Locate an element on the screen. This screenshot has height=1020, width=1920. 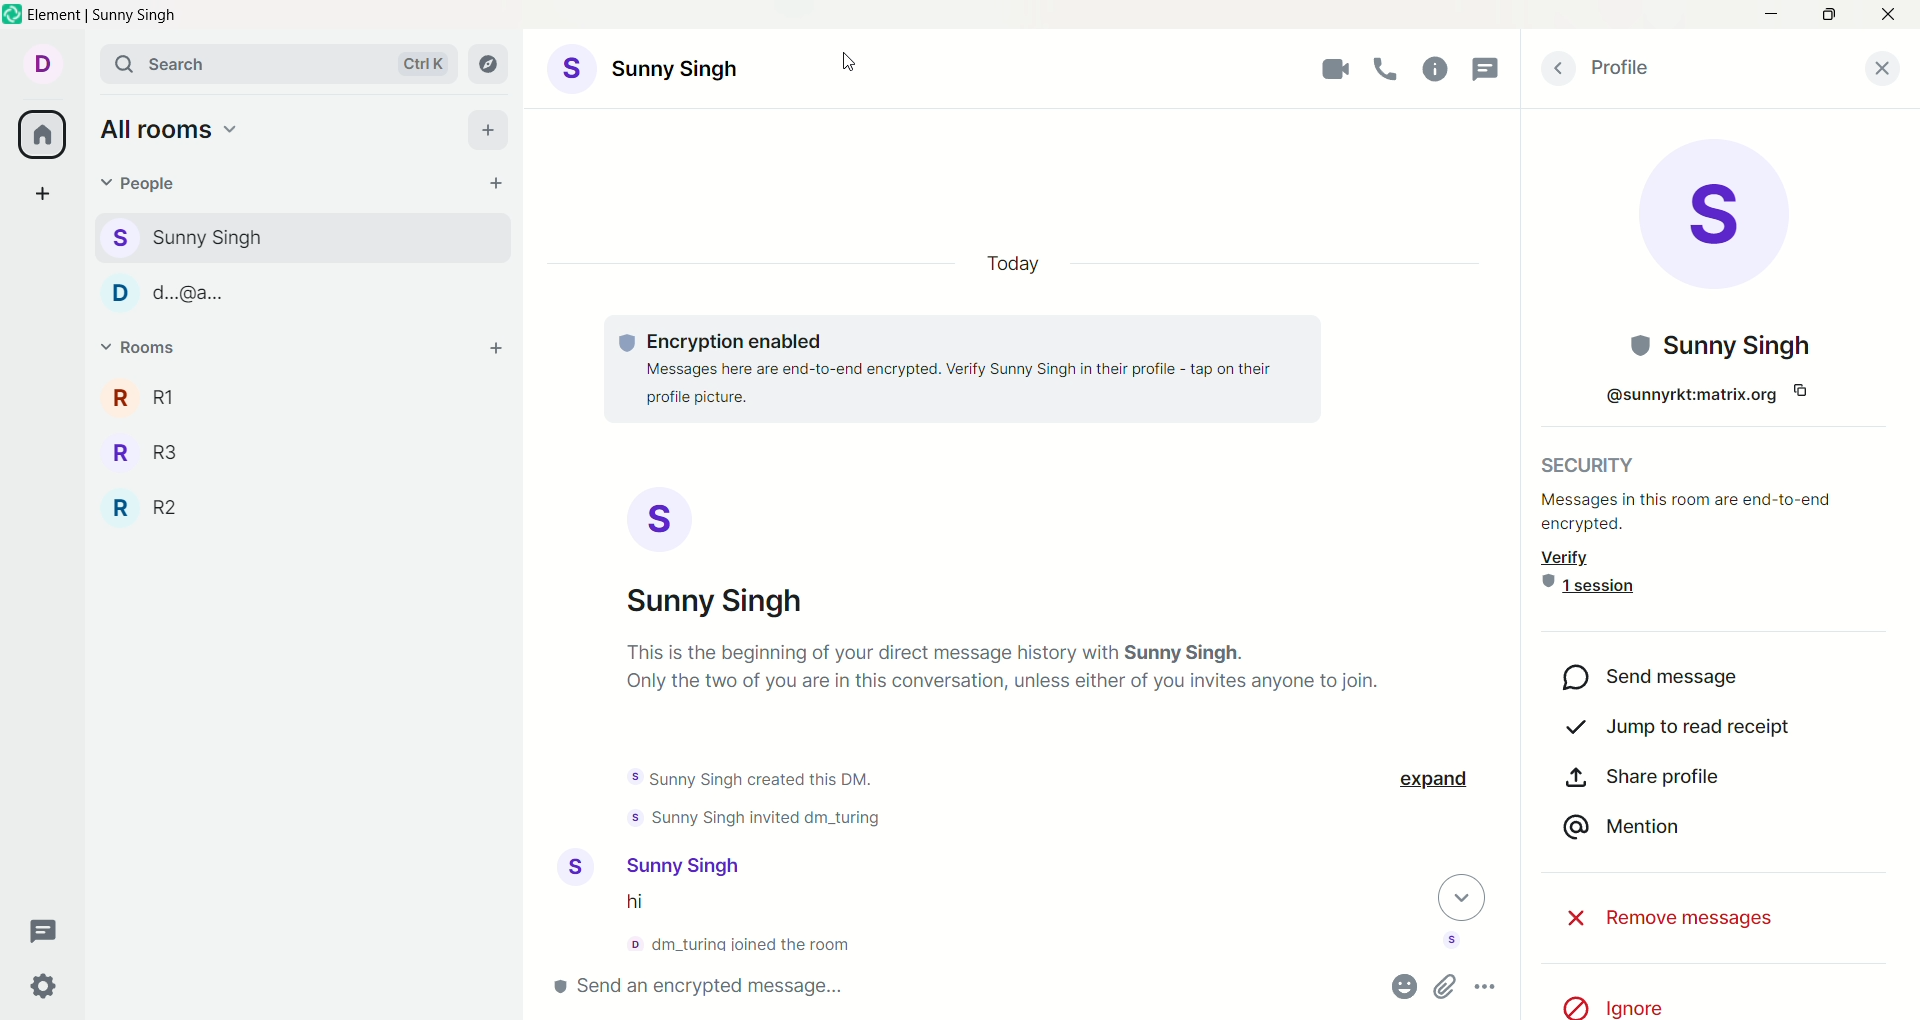
text box is located at coordinates (779, 988).